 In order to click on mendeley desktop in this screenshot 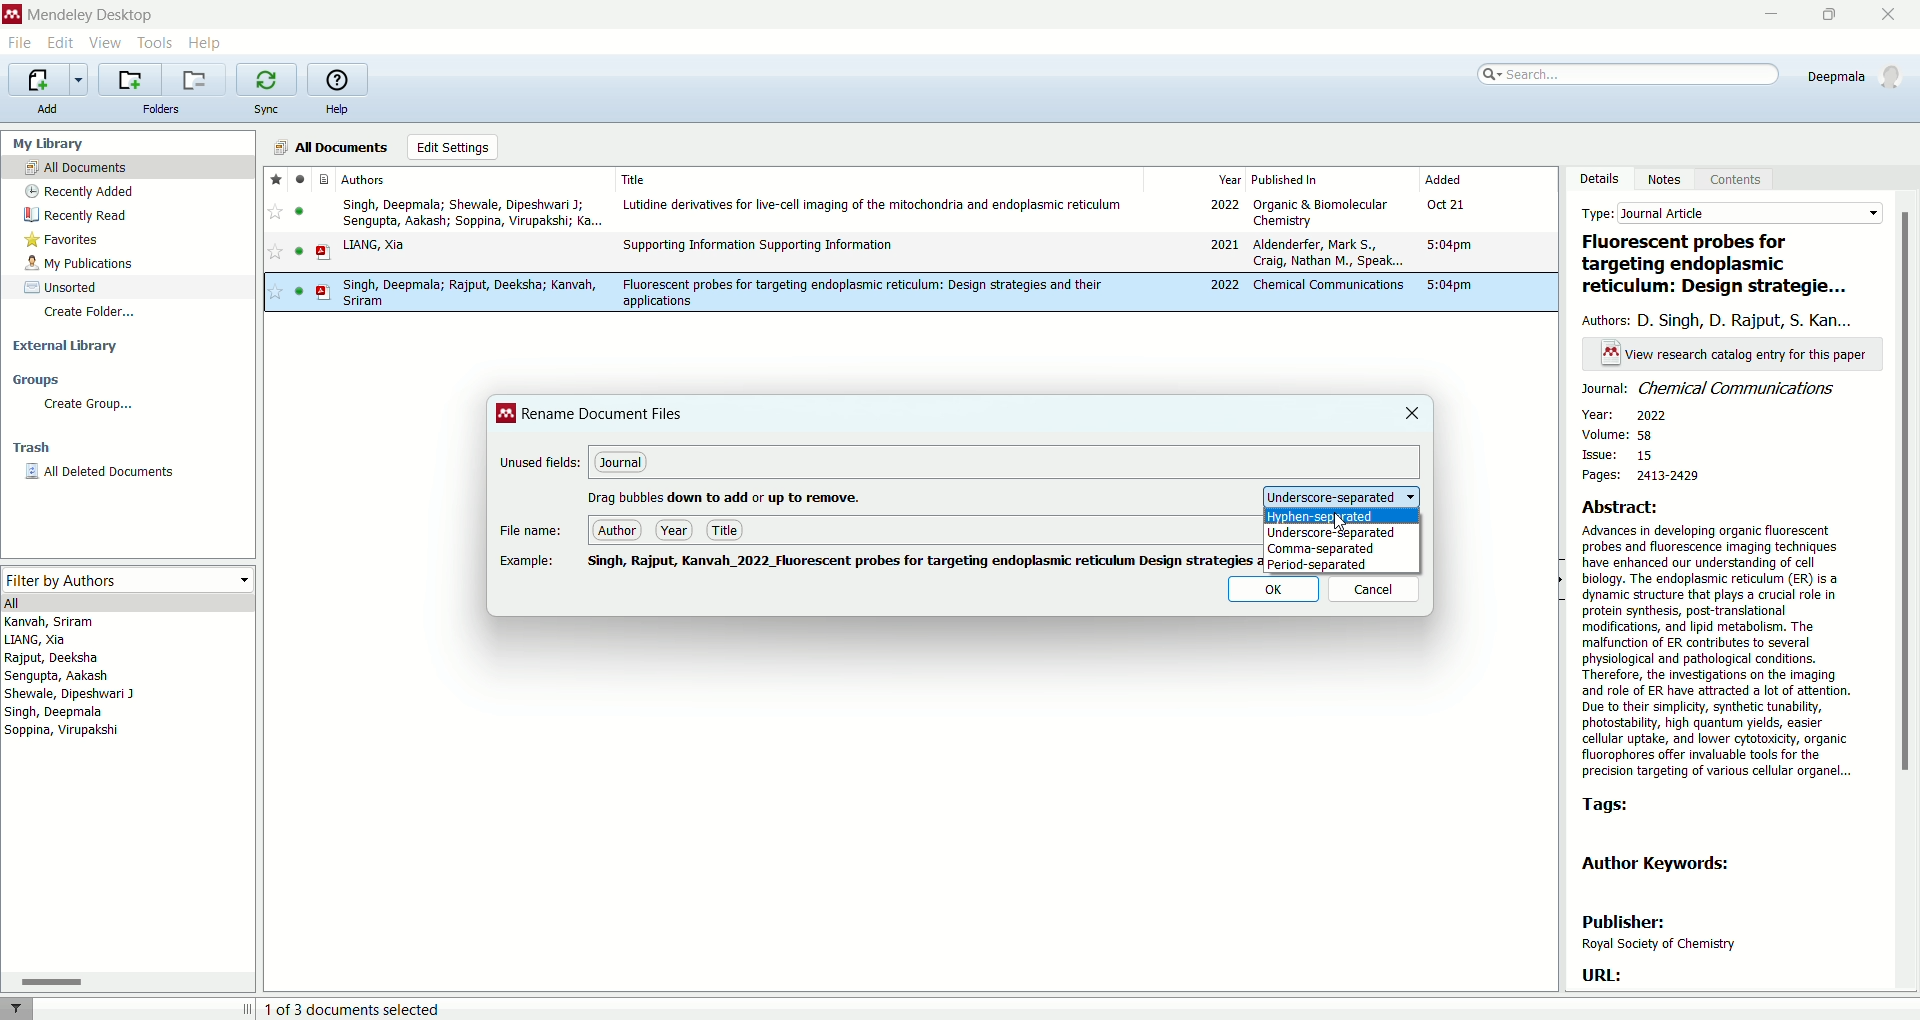, I will do `click(91, 14)`.